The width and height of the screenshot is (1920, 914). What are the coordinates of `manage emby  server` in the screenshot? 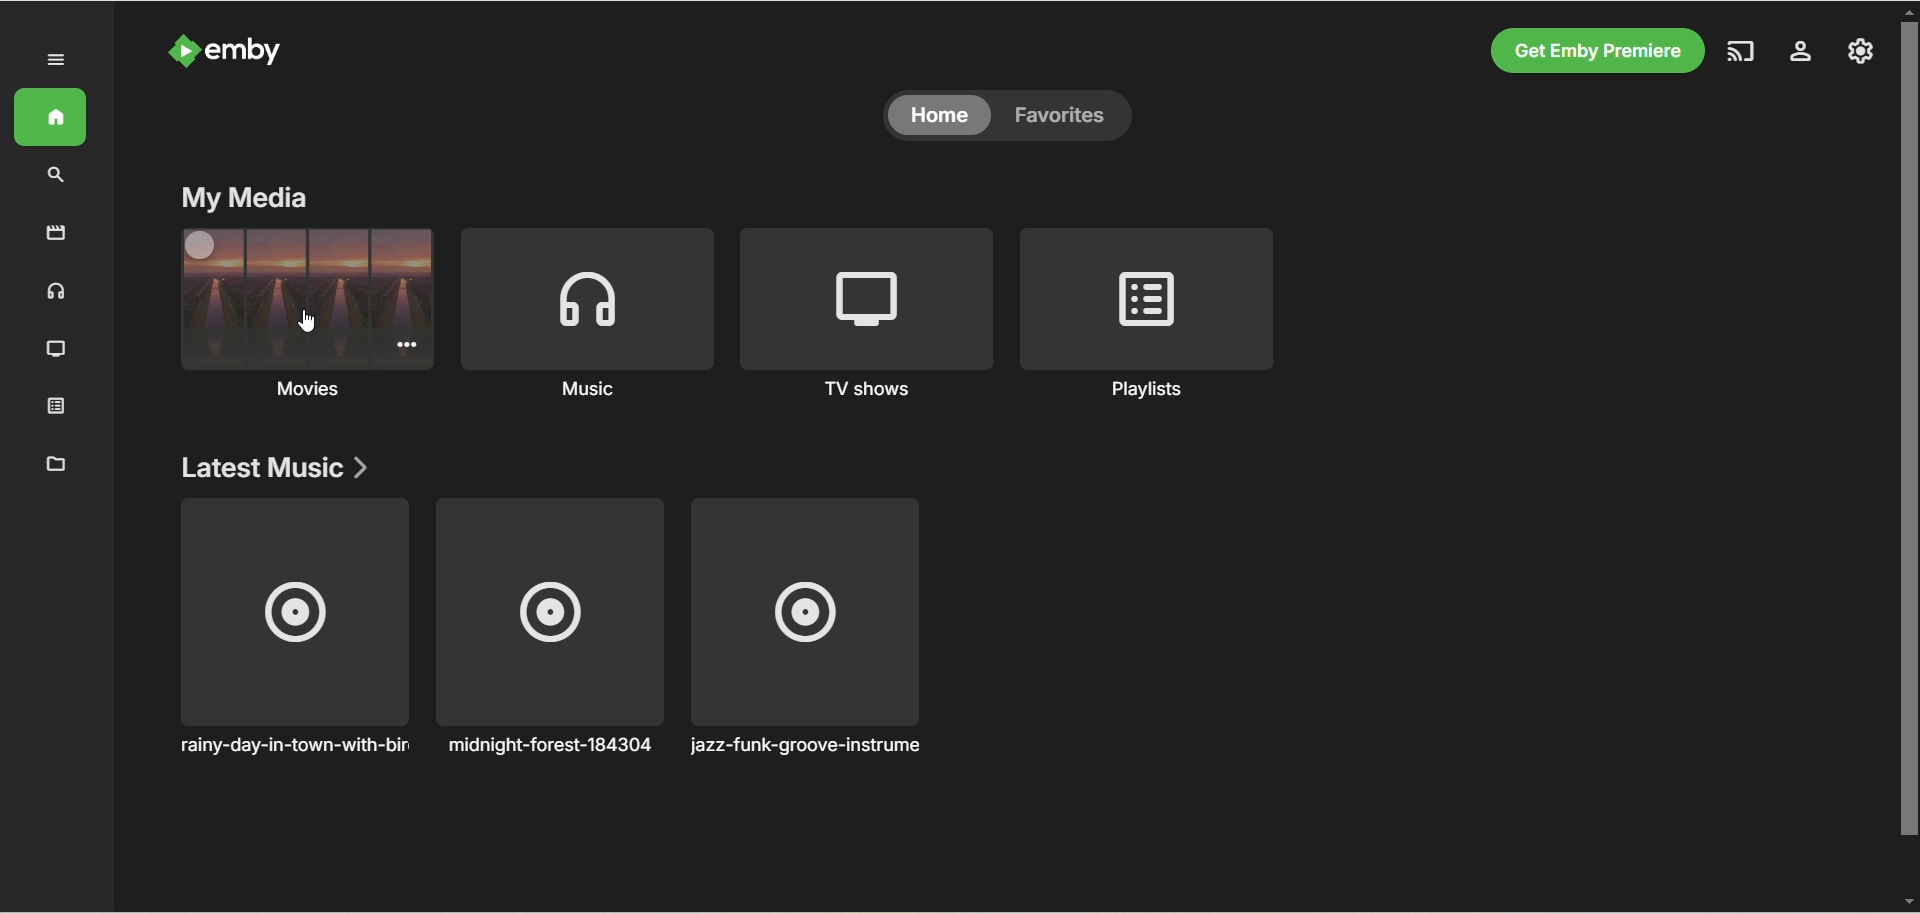 It's located at (1861, 50).